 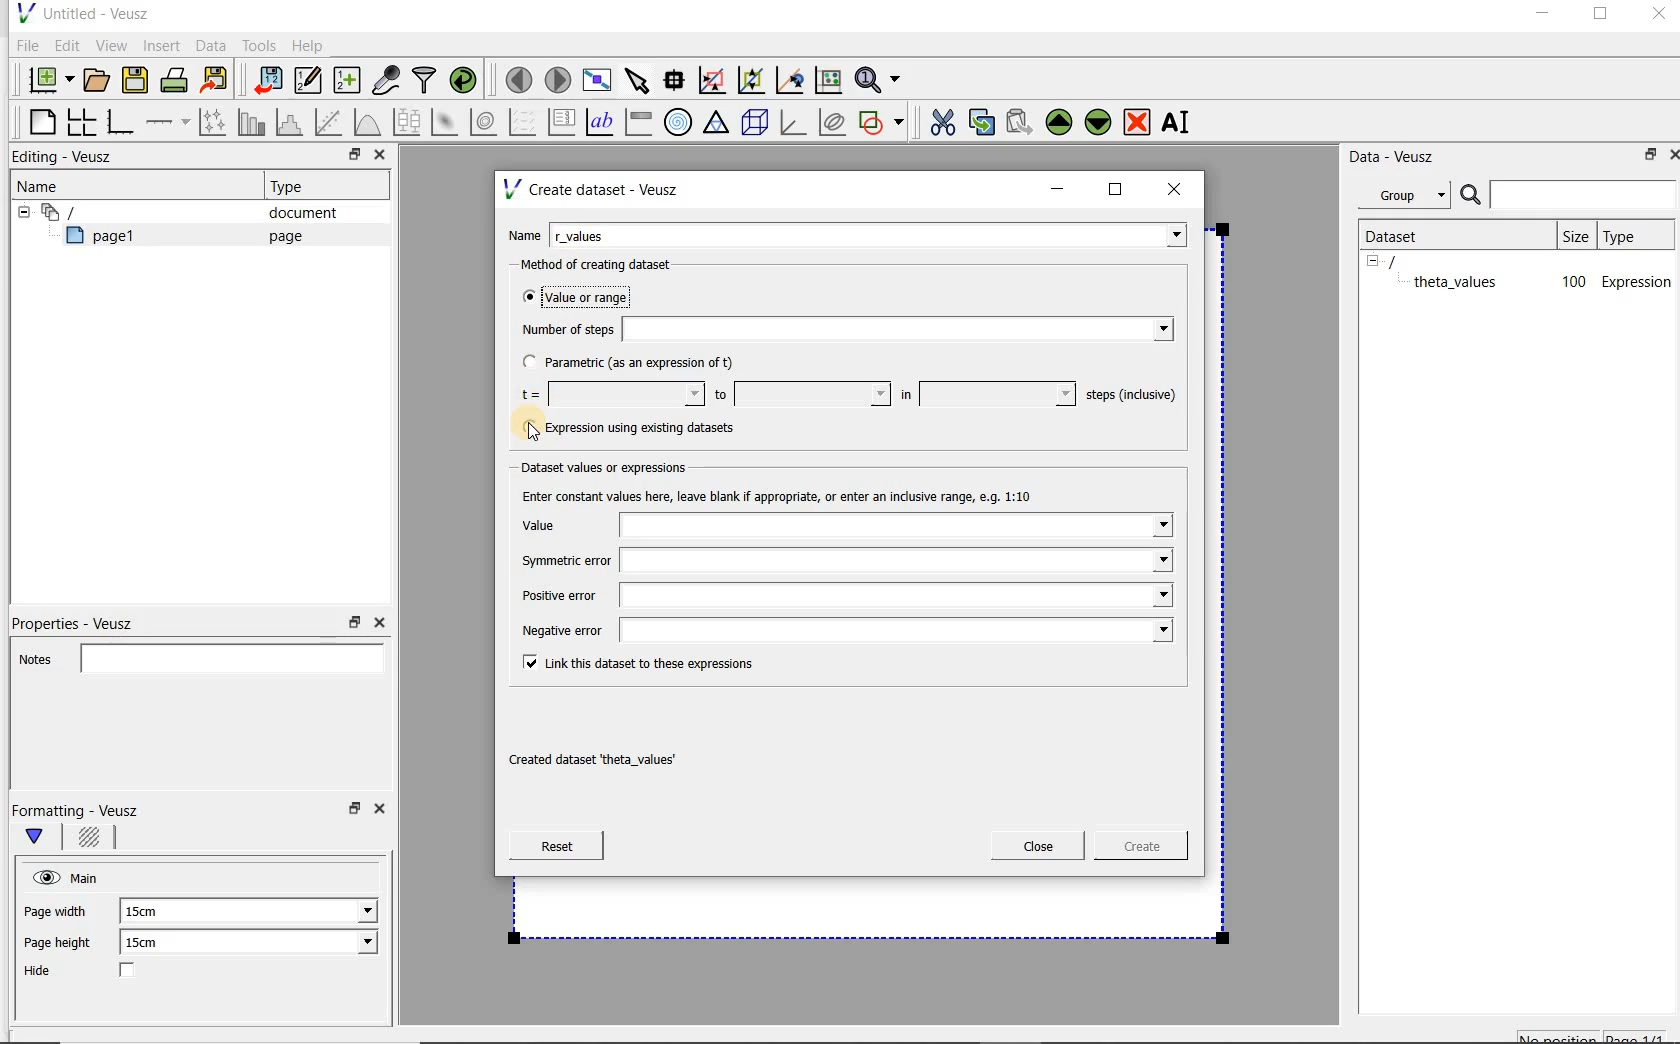 What do you see at coordinates (352, 814) in the screenshot?
I see `restore down` at bounding box center [352, 814].